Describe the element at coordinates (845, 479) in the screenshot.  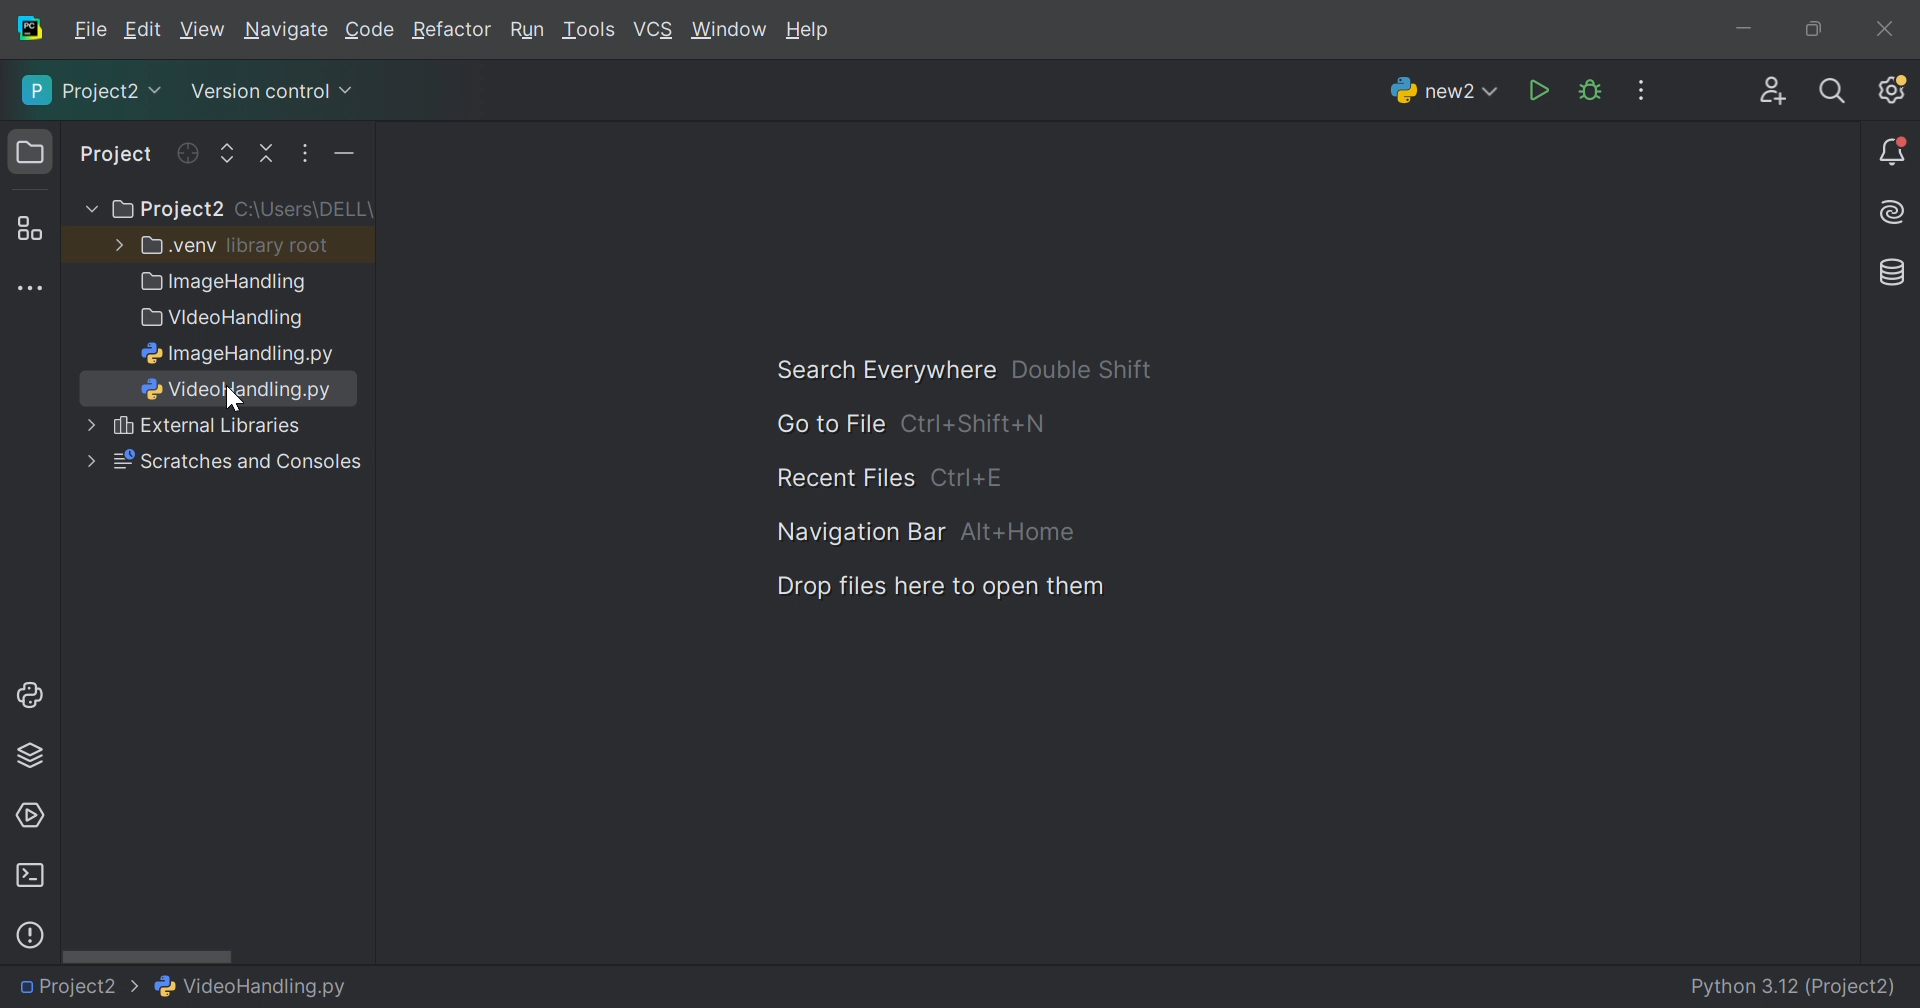
I see `Recent Files` at that location.